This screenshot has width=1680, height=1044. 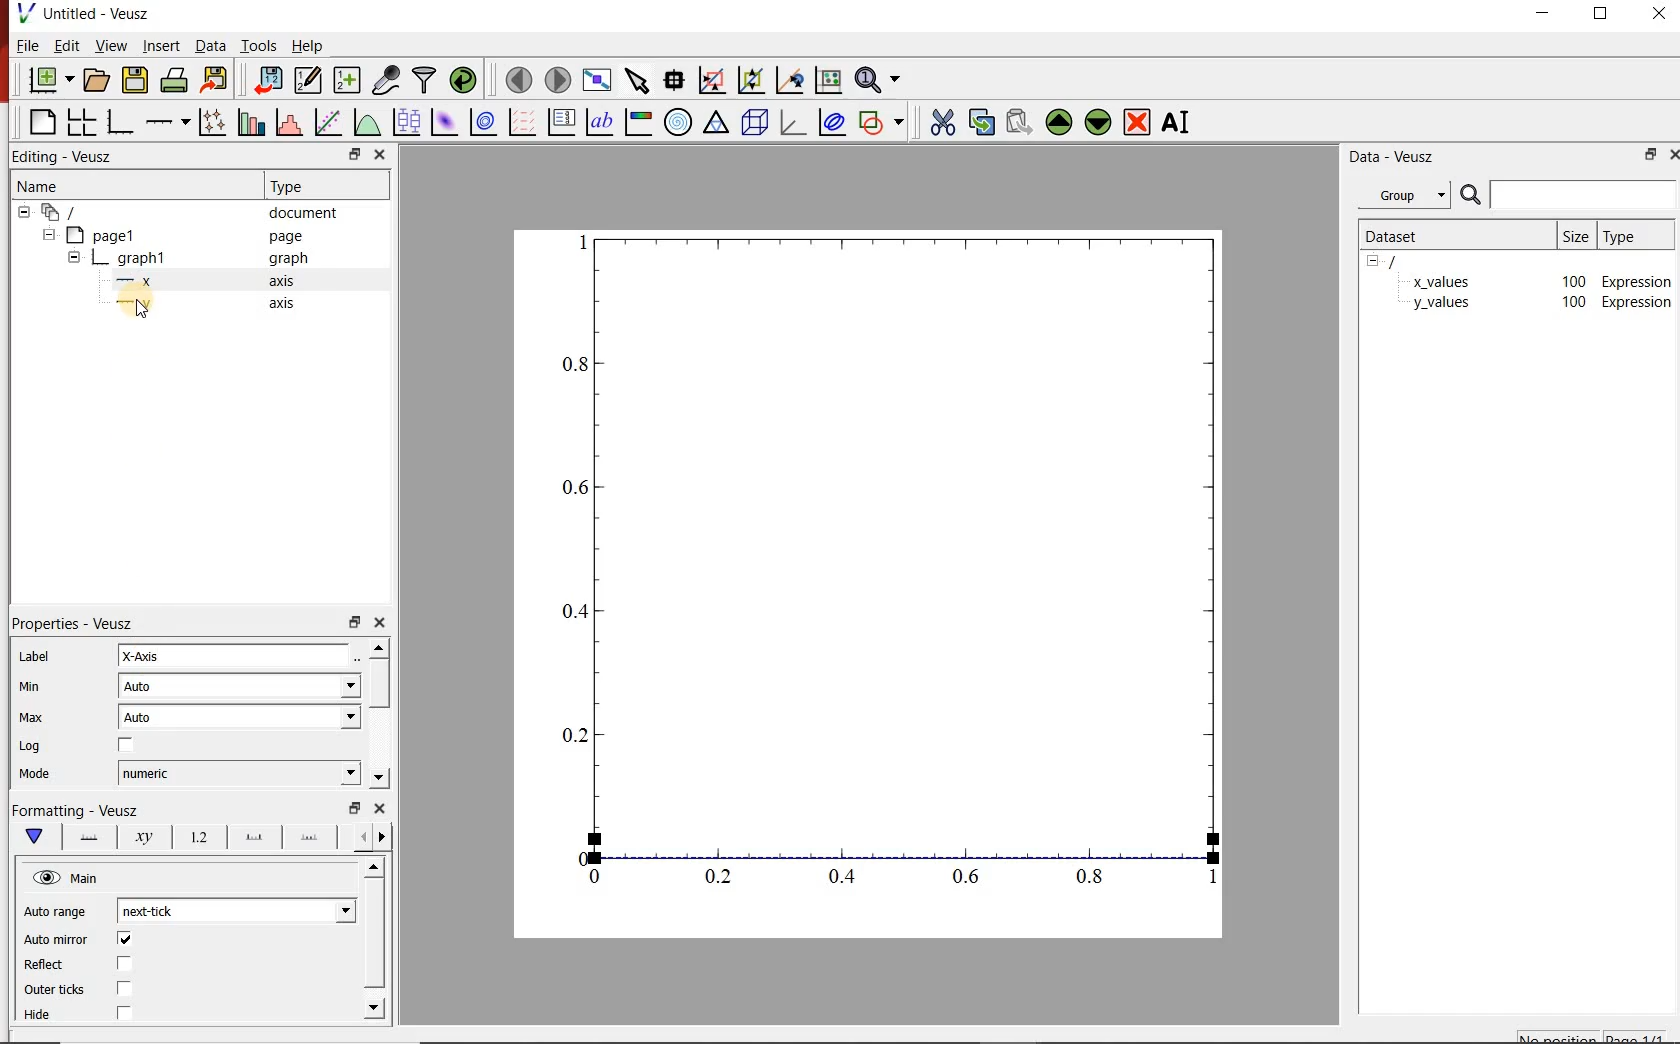 What do you see at coordinates (313, 45) in the screenshot?
I see `help` at bounding box center [313, 45].